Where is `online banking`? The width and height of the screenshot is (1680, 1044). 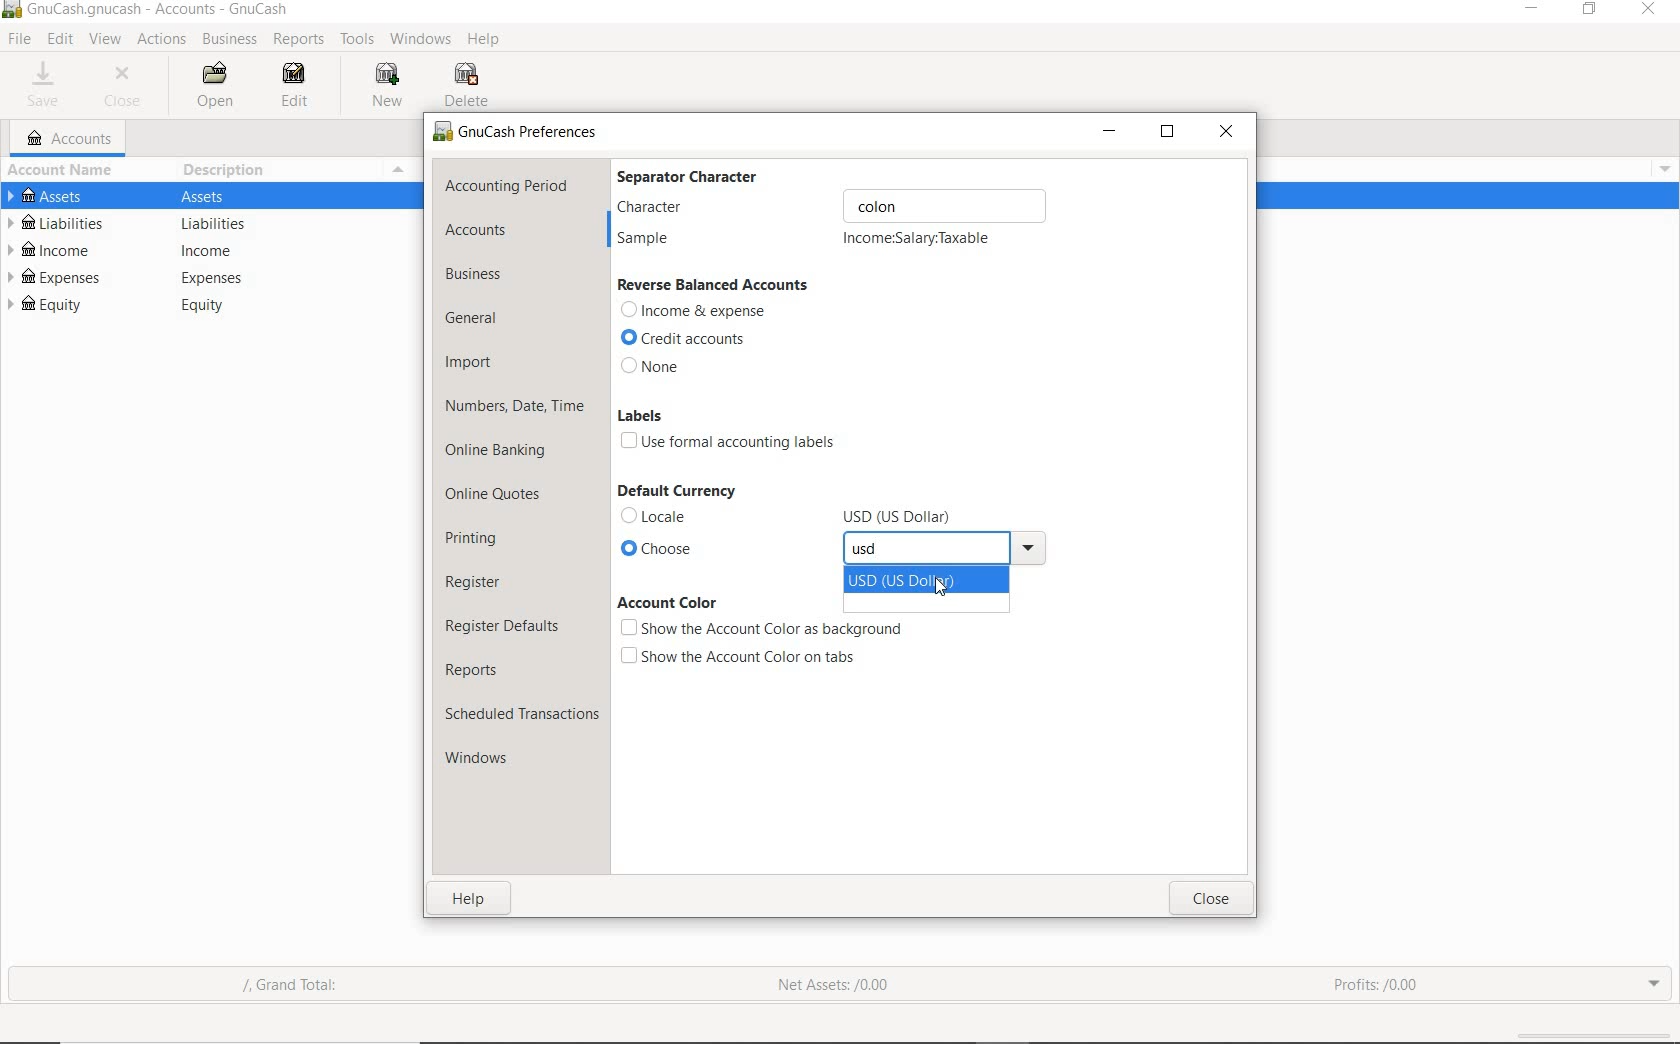
online banking is located at coordinates (500, 454).